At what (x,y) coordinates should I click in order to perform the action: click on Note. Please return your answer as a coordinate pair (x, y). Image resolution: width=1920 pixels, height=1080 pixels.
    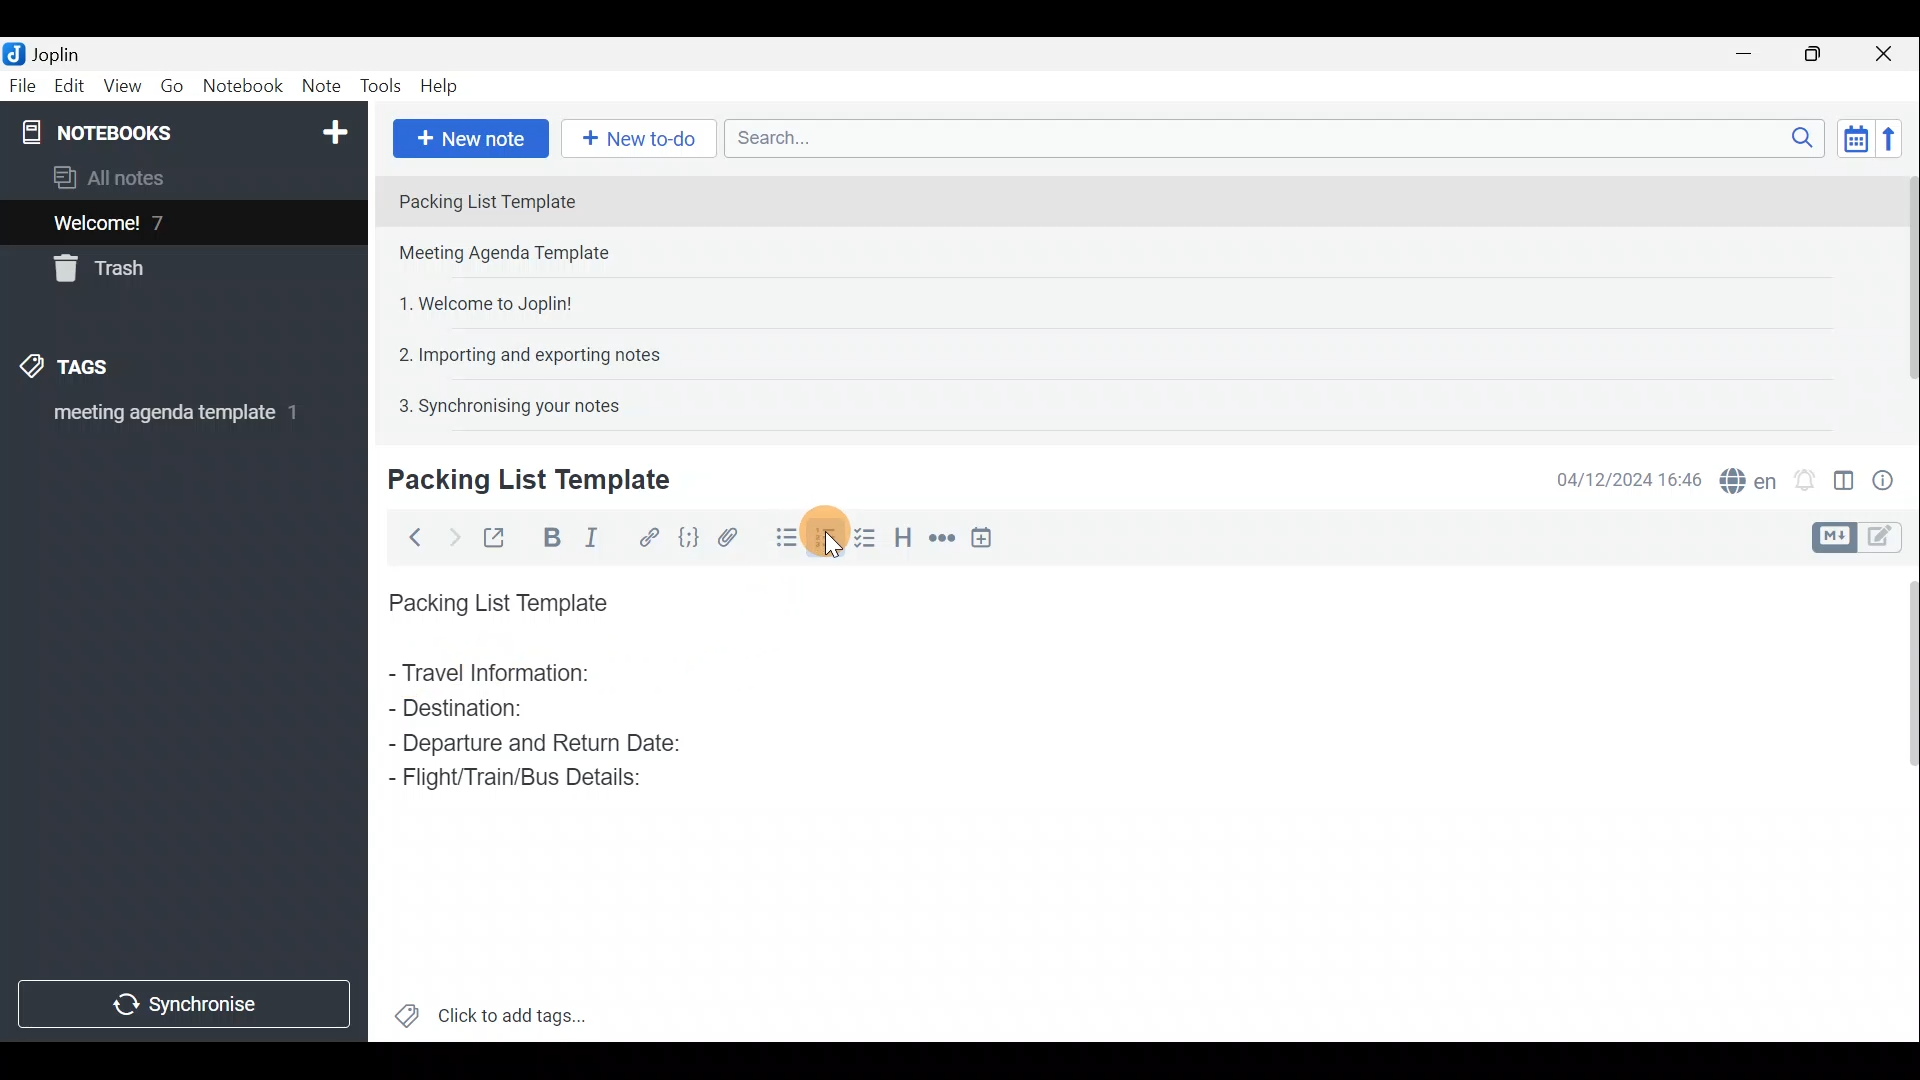
    Looking at the image, I should click on (320, 87).